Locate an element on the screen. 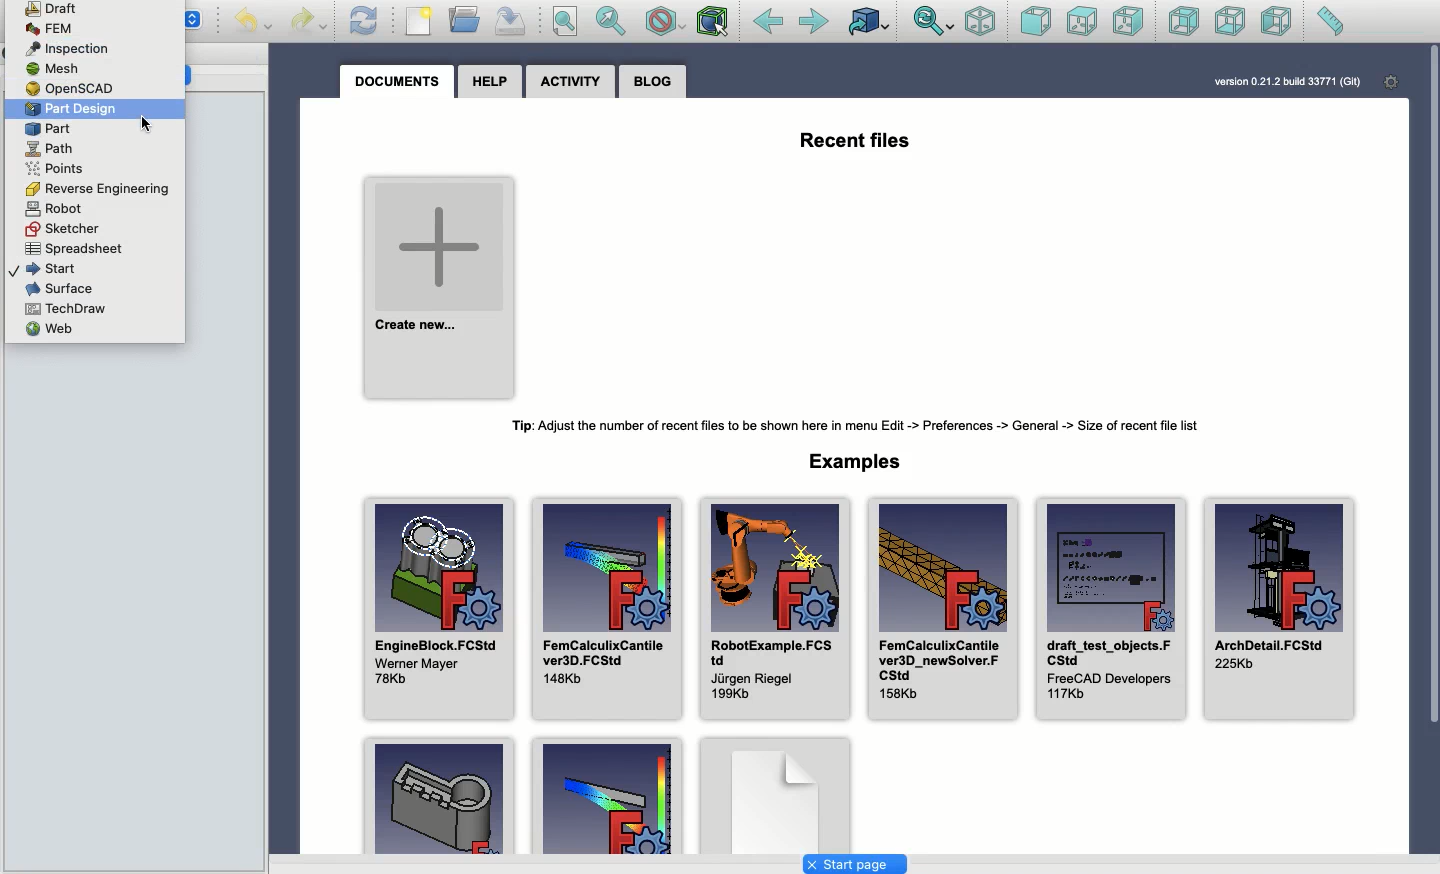  Bounding Box is located at coordinates (712, 22).